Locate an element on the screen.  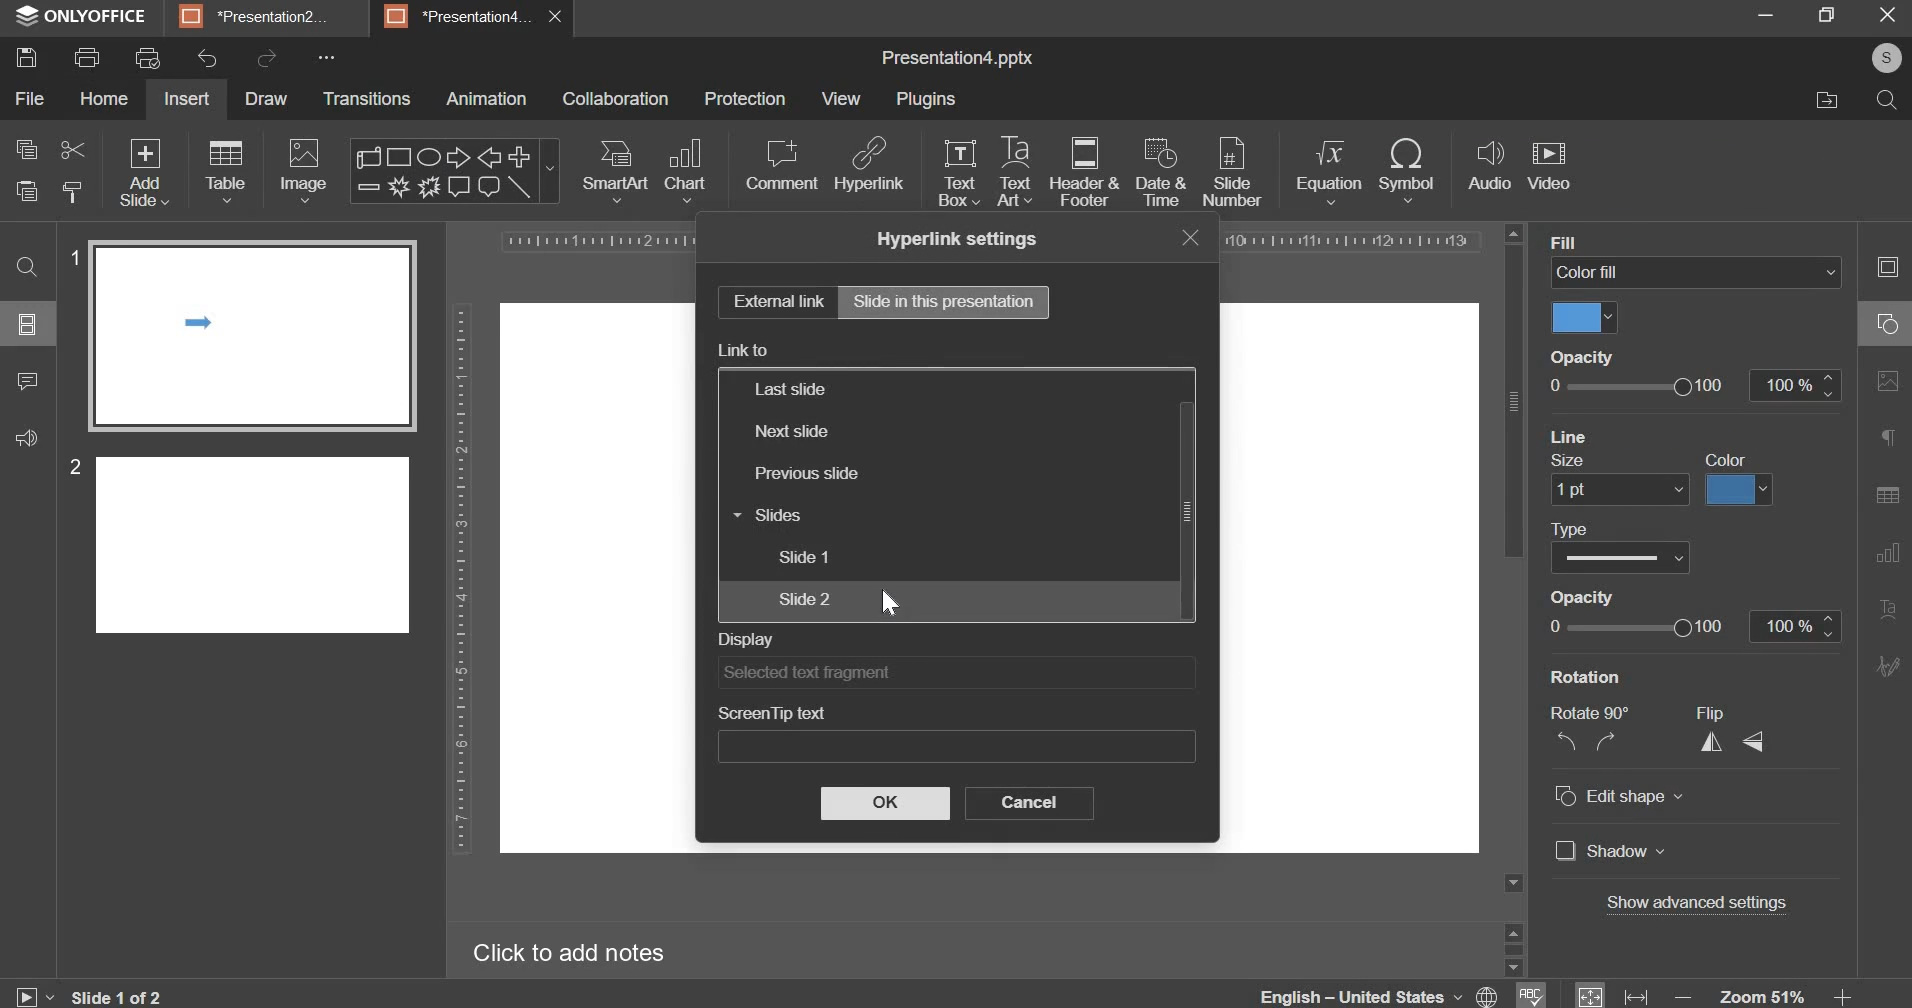
save is located at coordinates (30, 60).